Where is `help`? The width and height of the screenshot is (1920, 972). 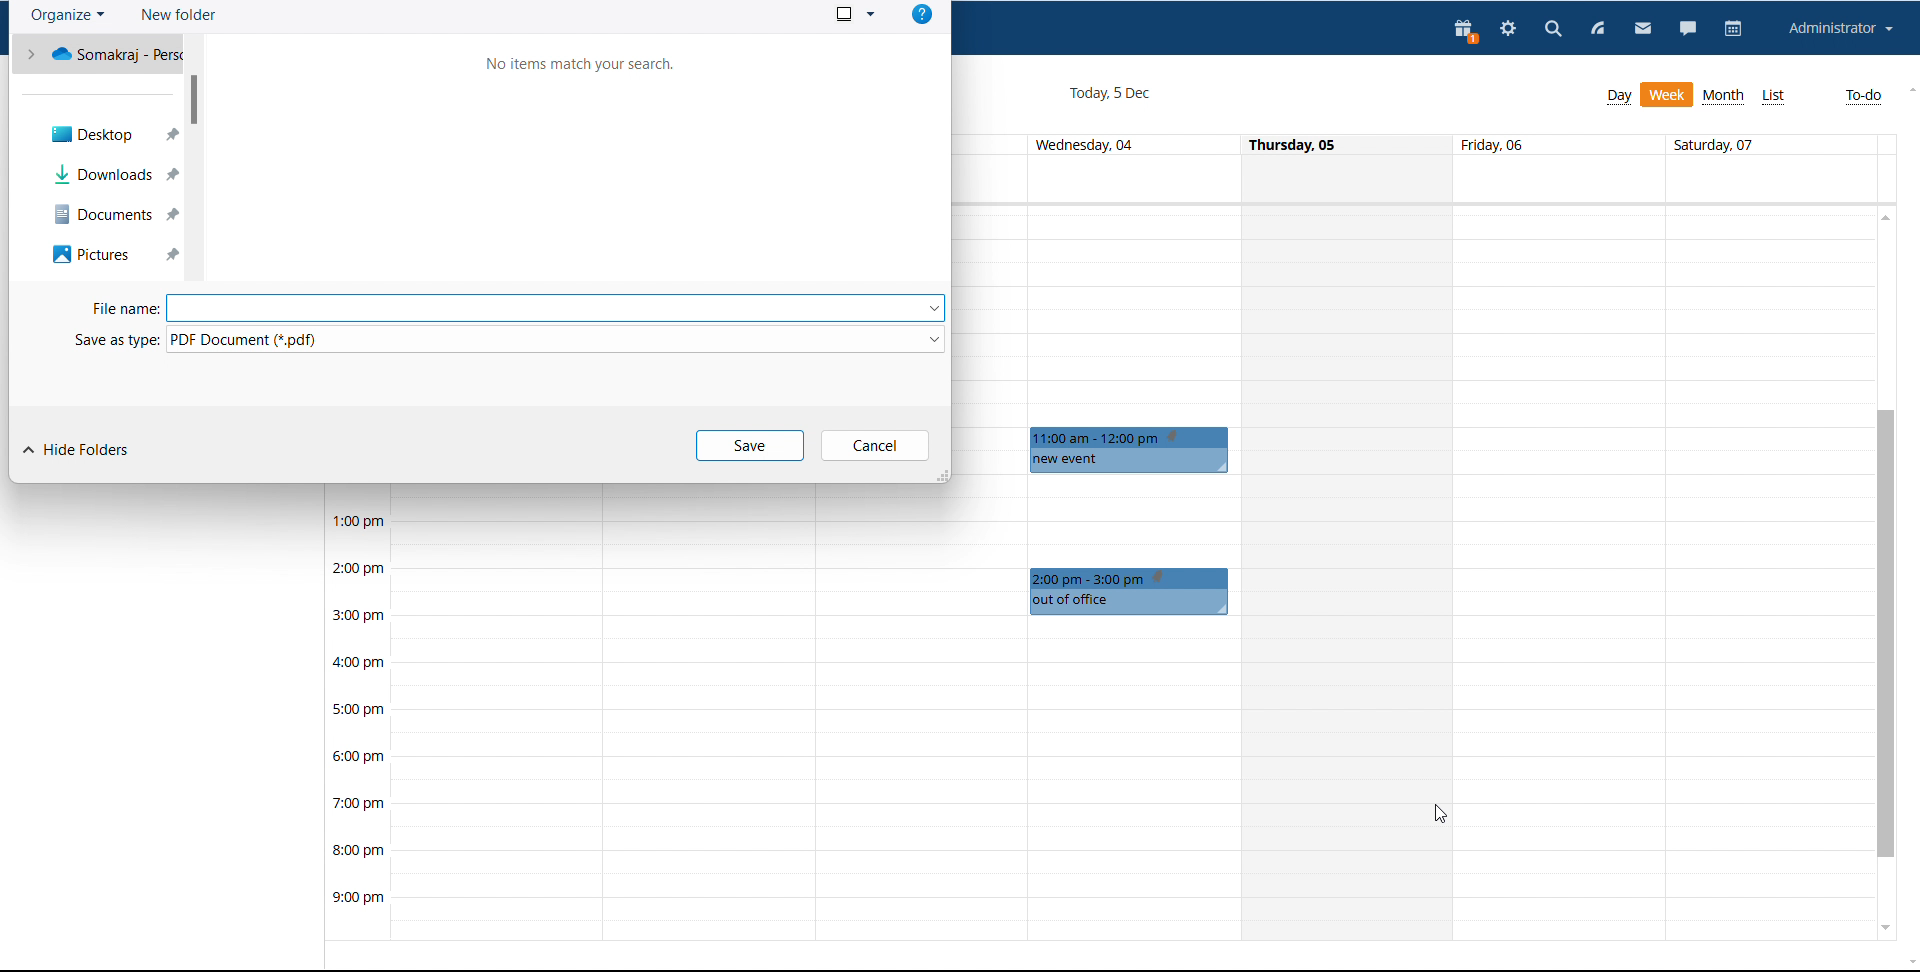 help is located at coordinates (921, 14).